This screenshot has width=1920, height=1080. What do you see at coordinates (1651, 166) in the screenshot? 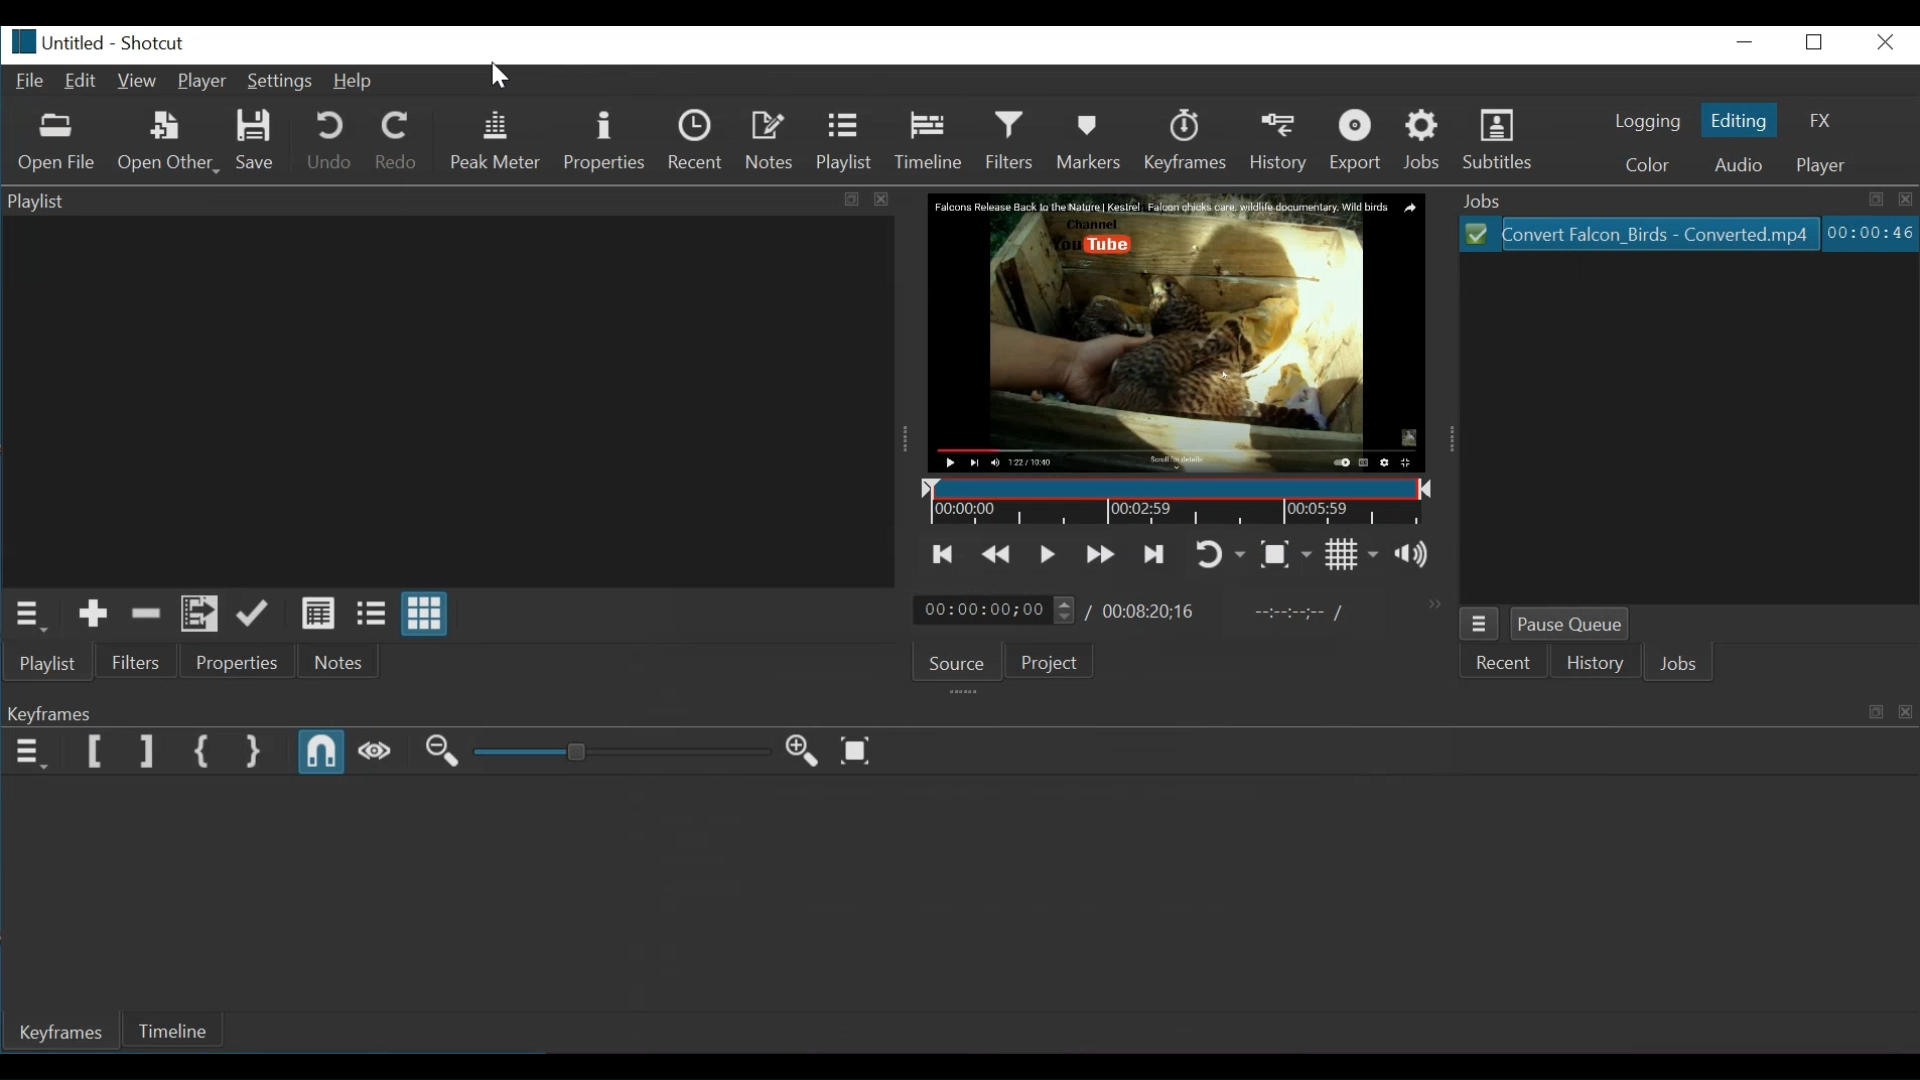
I see `color` at bounding box center [1651, 166].